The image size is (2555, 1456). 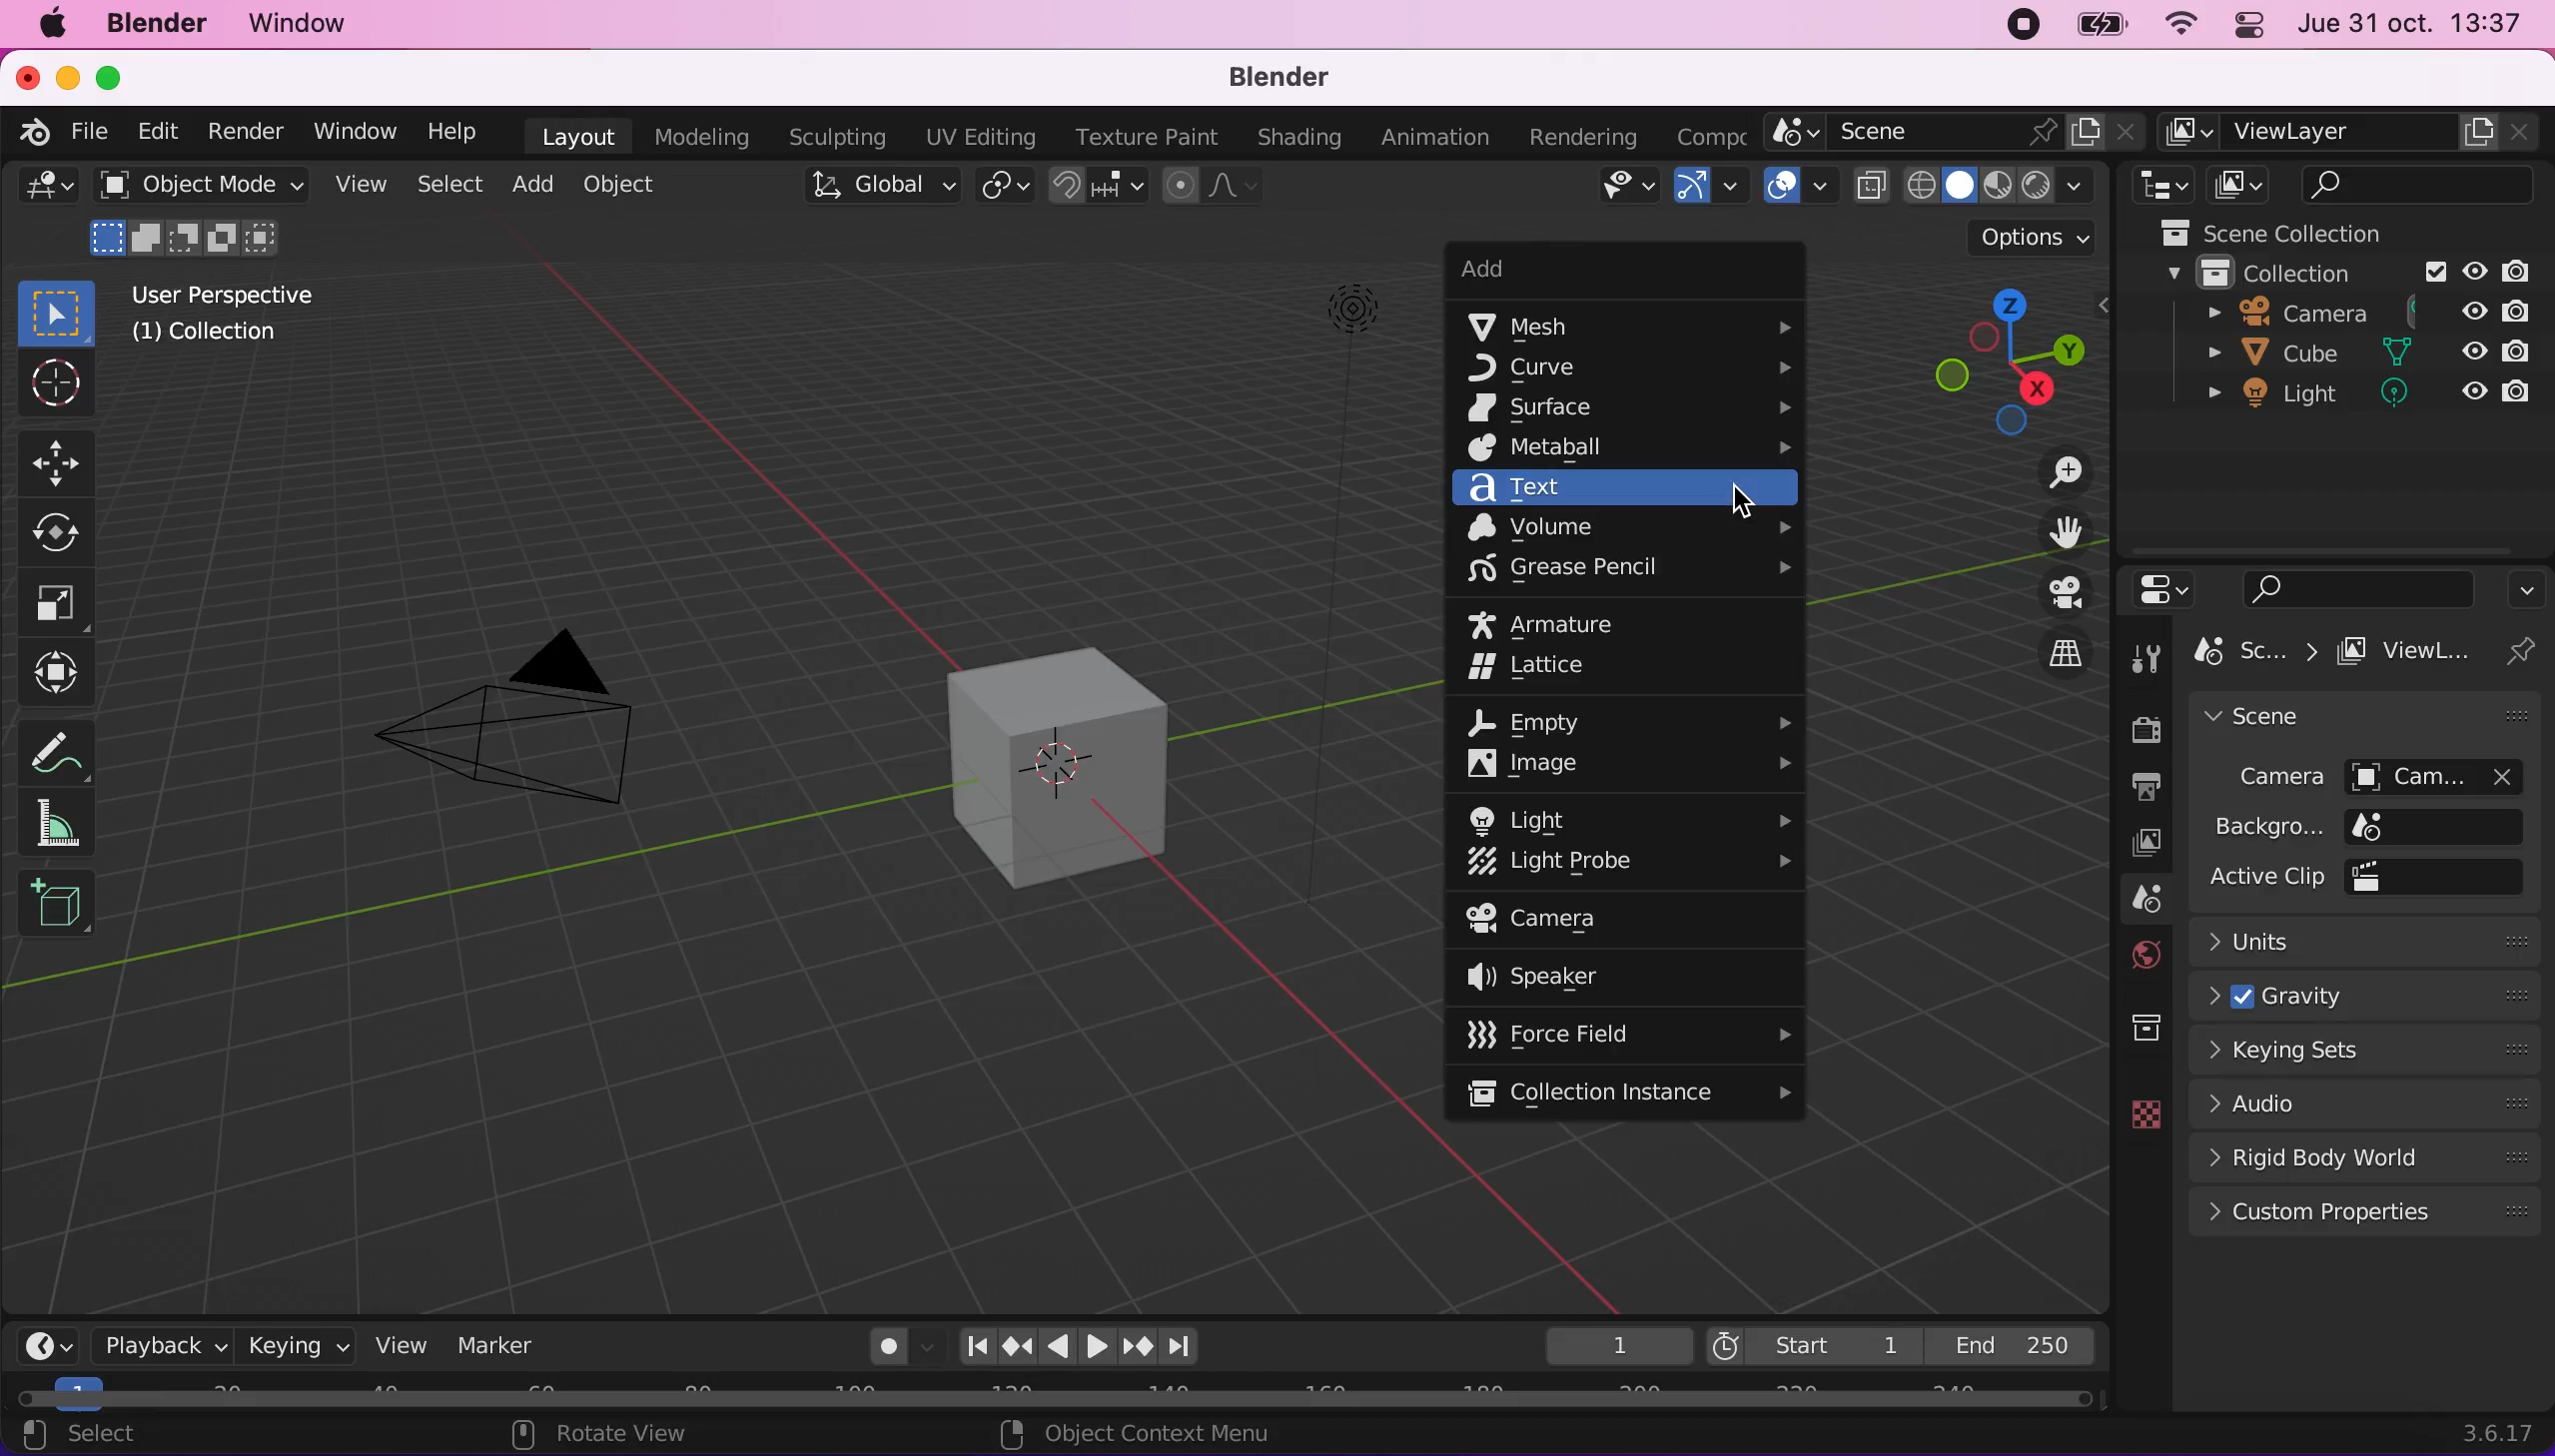 What do you see at coordinates (2360, 393) in the screenshot?
I see `light` at bounding box center [2360, 393].